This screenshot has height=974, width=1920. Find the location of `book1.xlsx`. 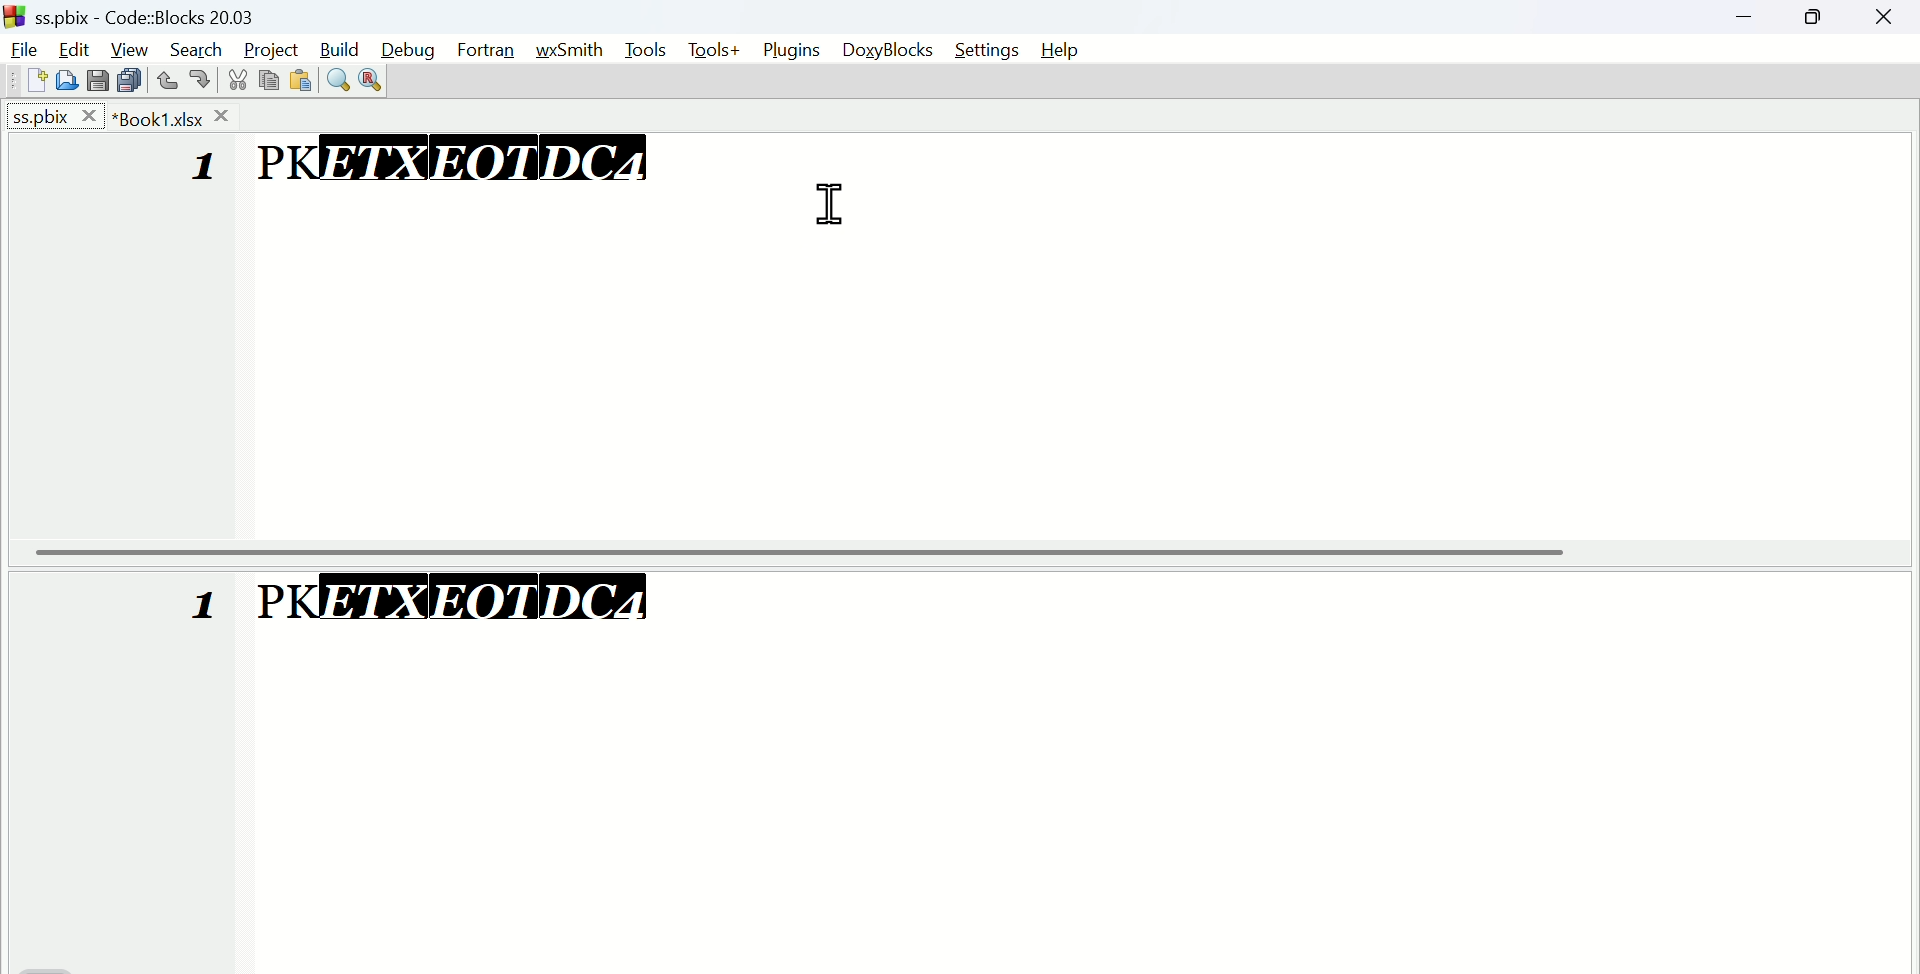

book1.xlsx is located at coordinates (174, 116).